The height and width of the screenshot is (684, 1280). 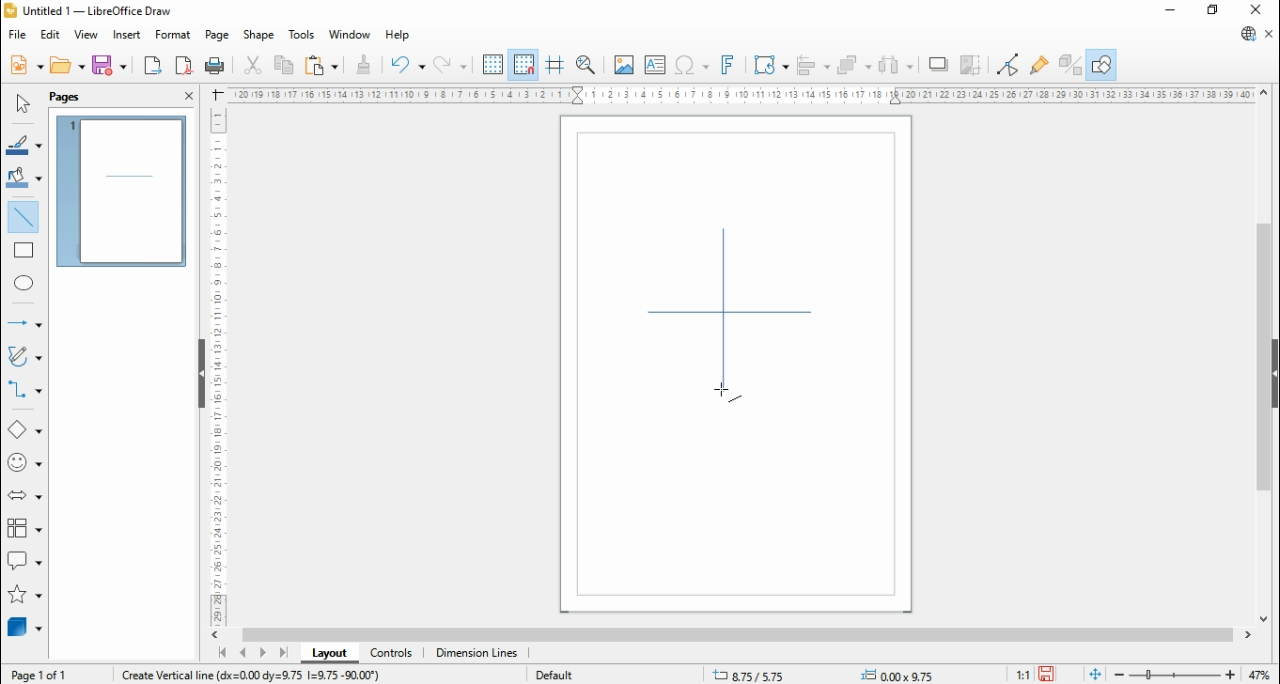 I want to click on undo, so click(x=406, y=64).